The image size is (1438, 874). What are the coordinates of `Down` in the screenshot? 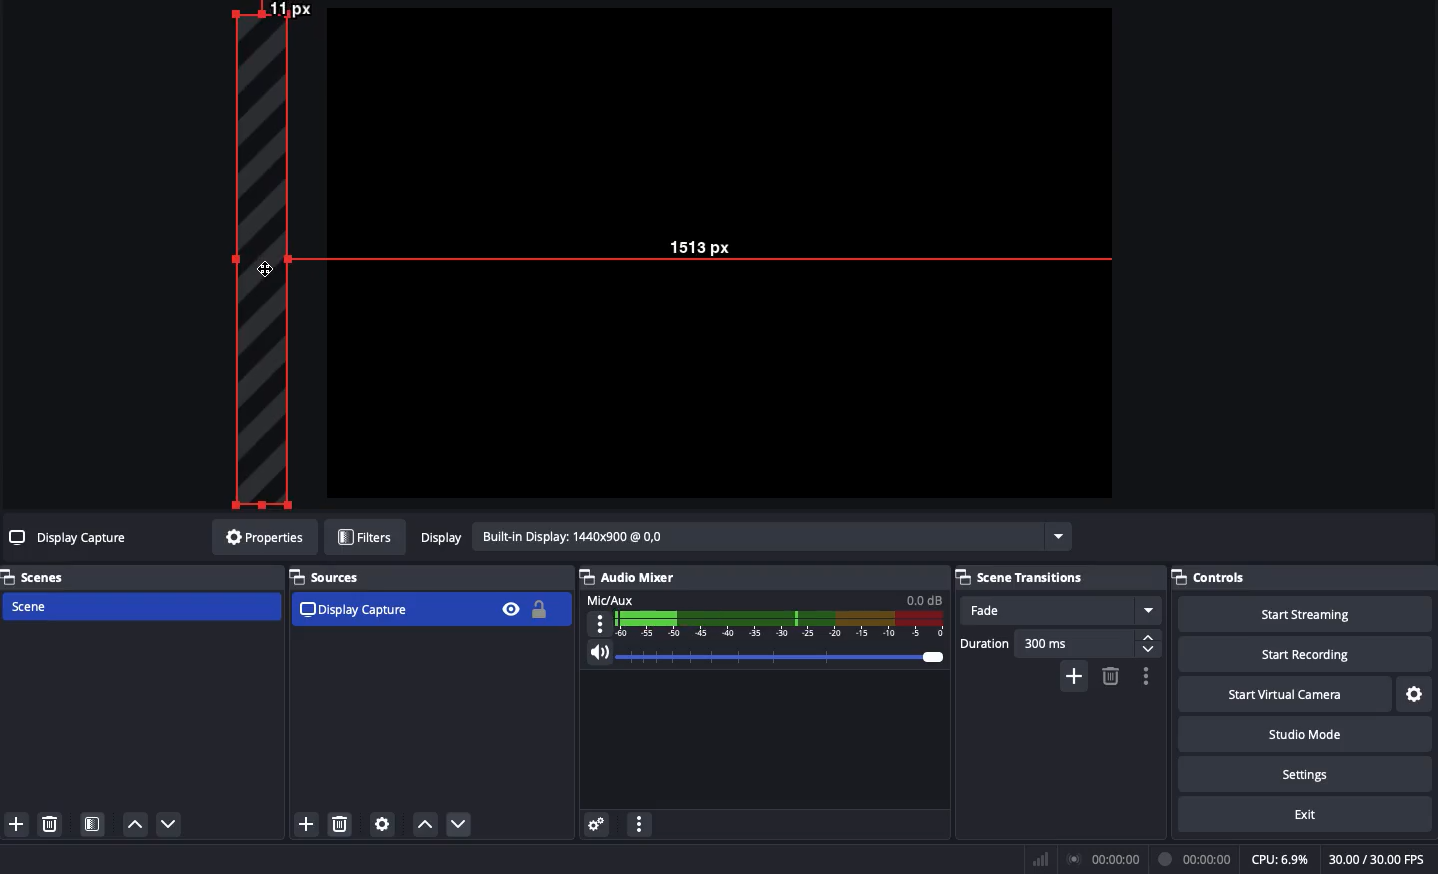 It's located at (463, 826).